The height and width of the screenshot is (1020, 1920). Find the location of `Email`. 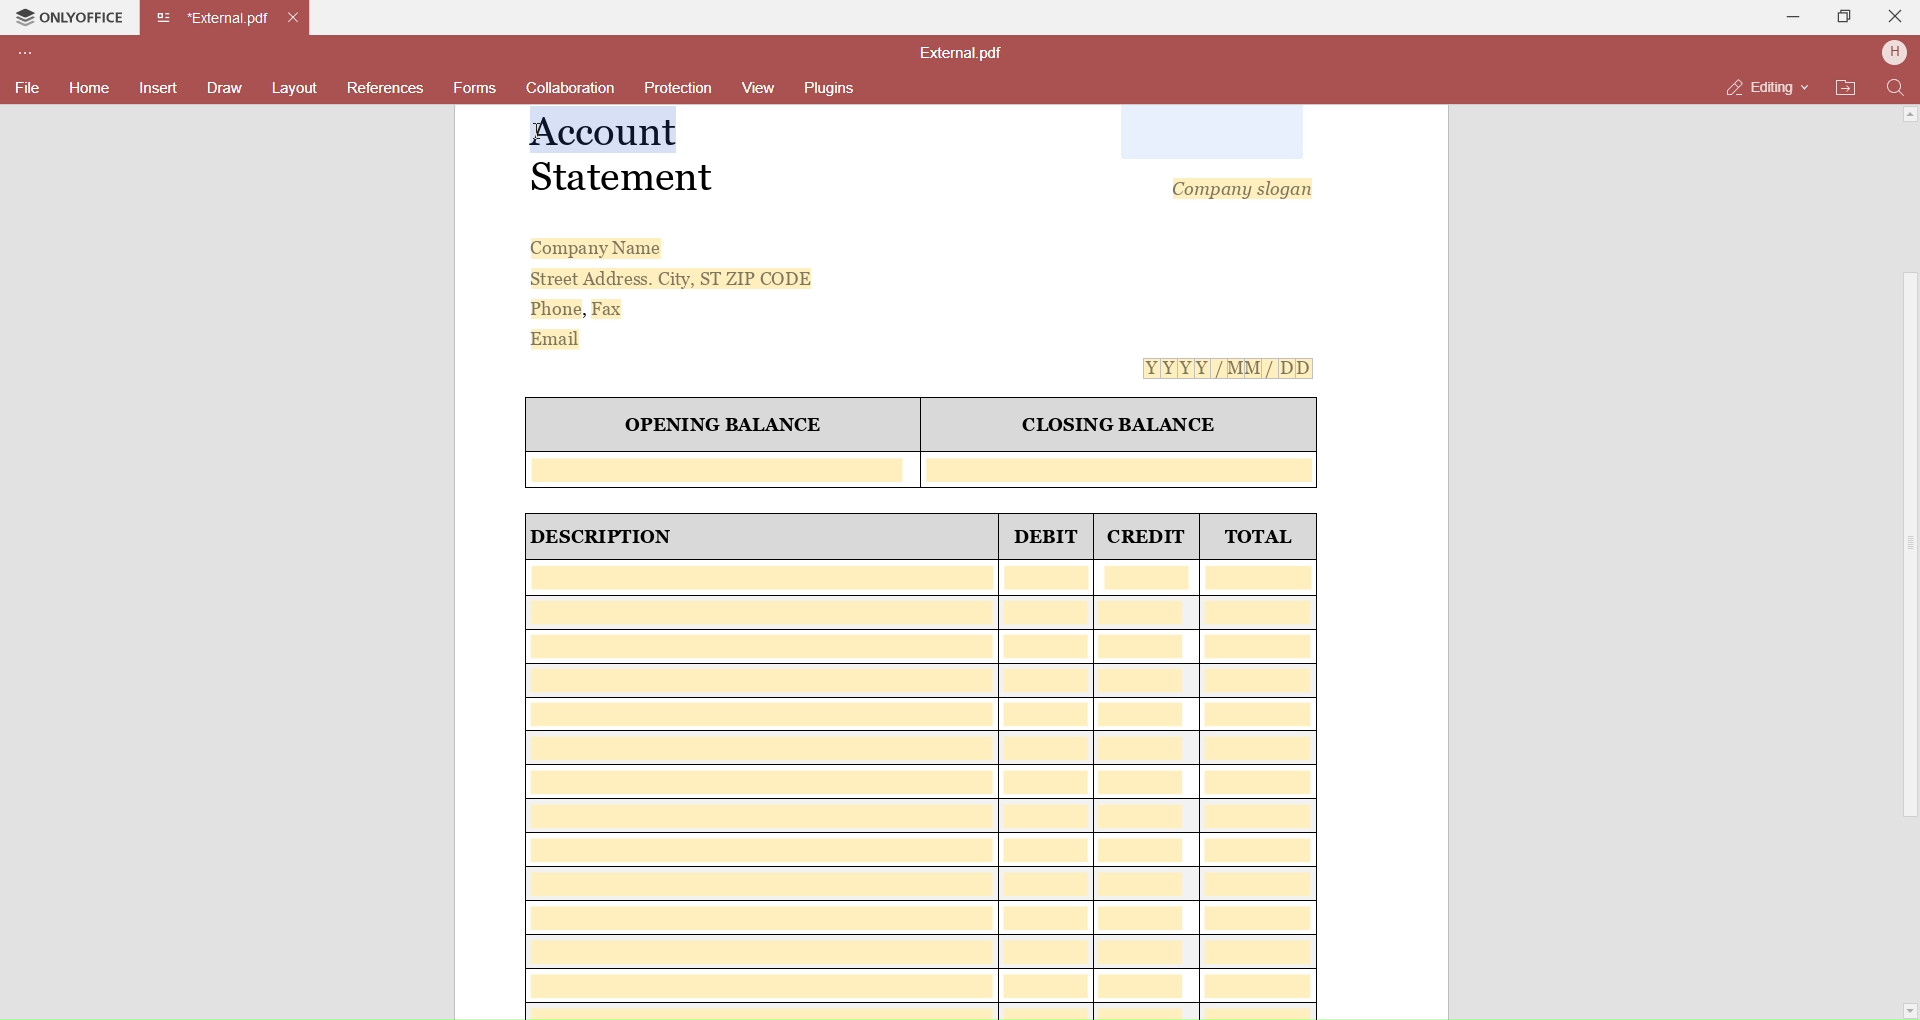

Email is located at coordinates (561, 337).